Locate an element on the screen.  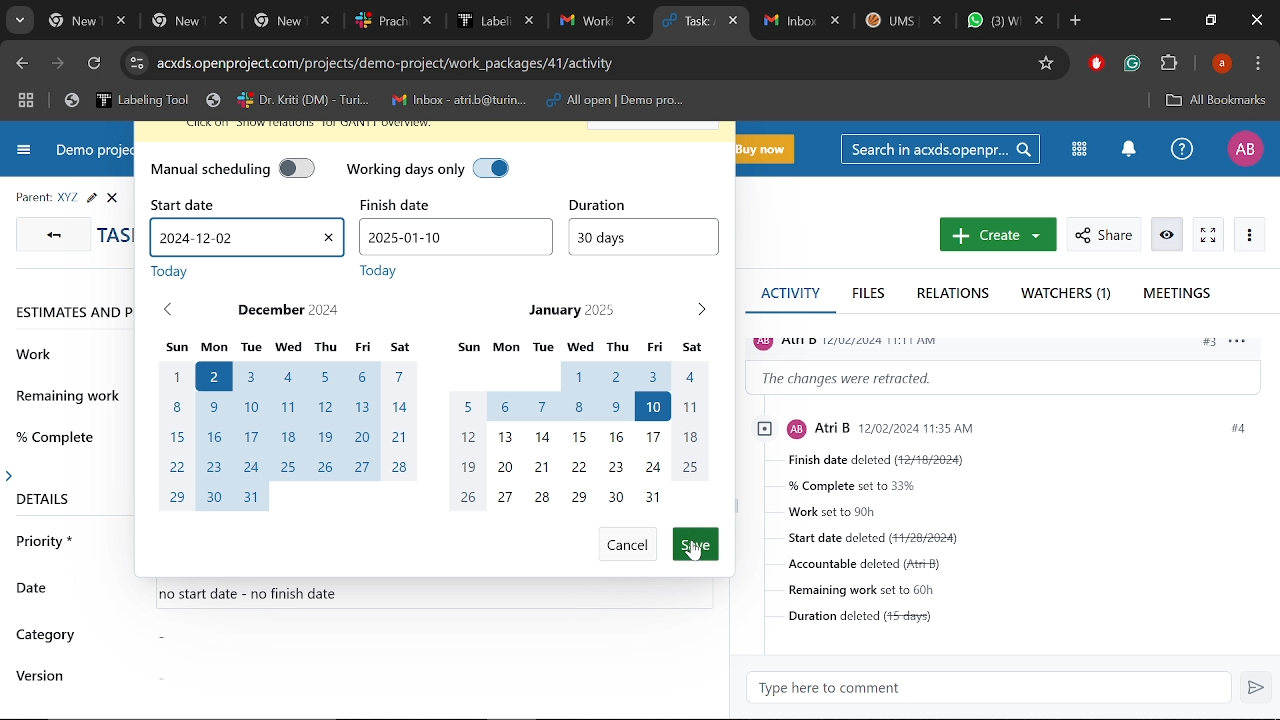
Previous page is located at coordinates (23, 64).